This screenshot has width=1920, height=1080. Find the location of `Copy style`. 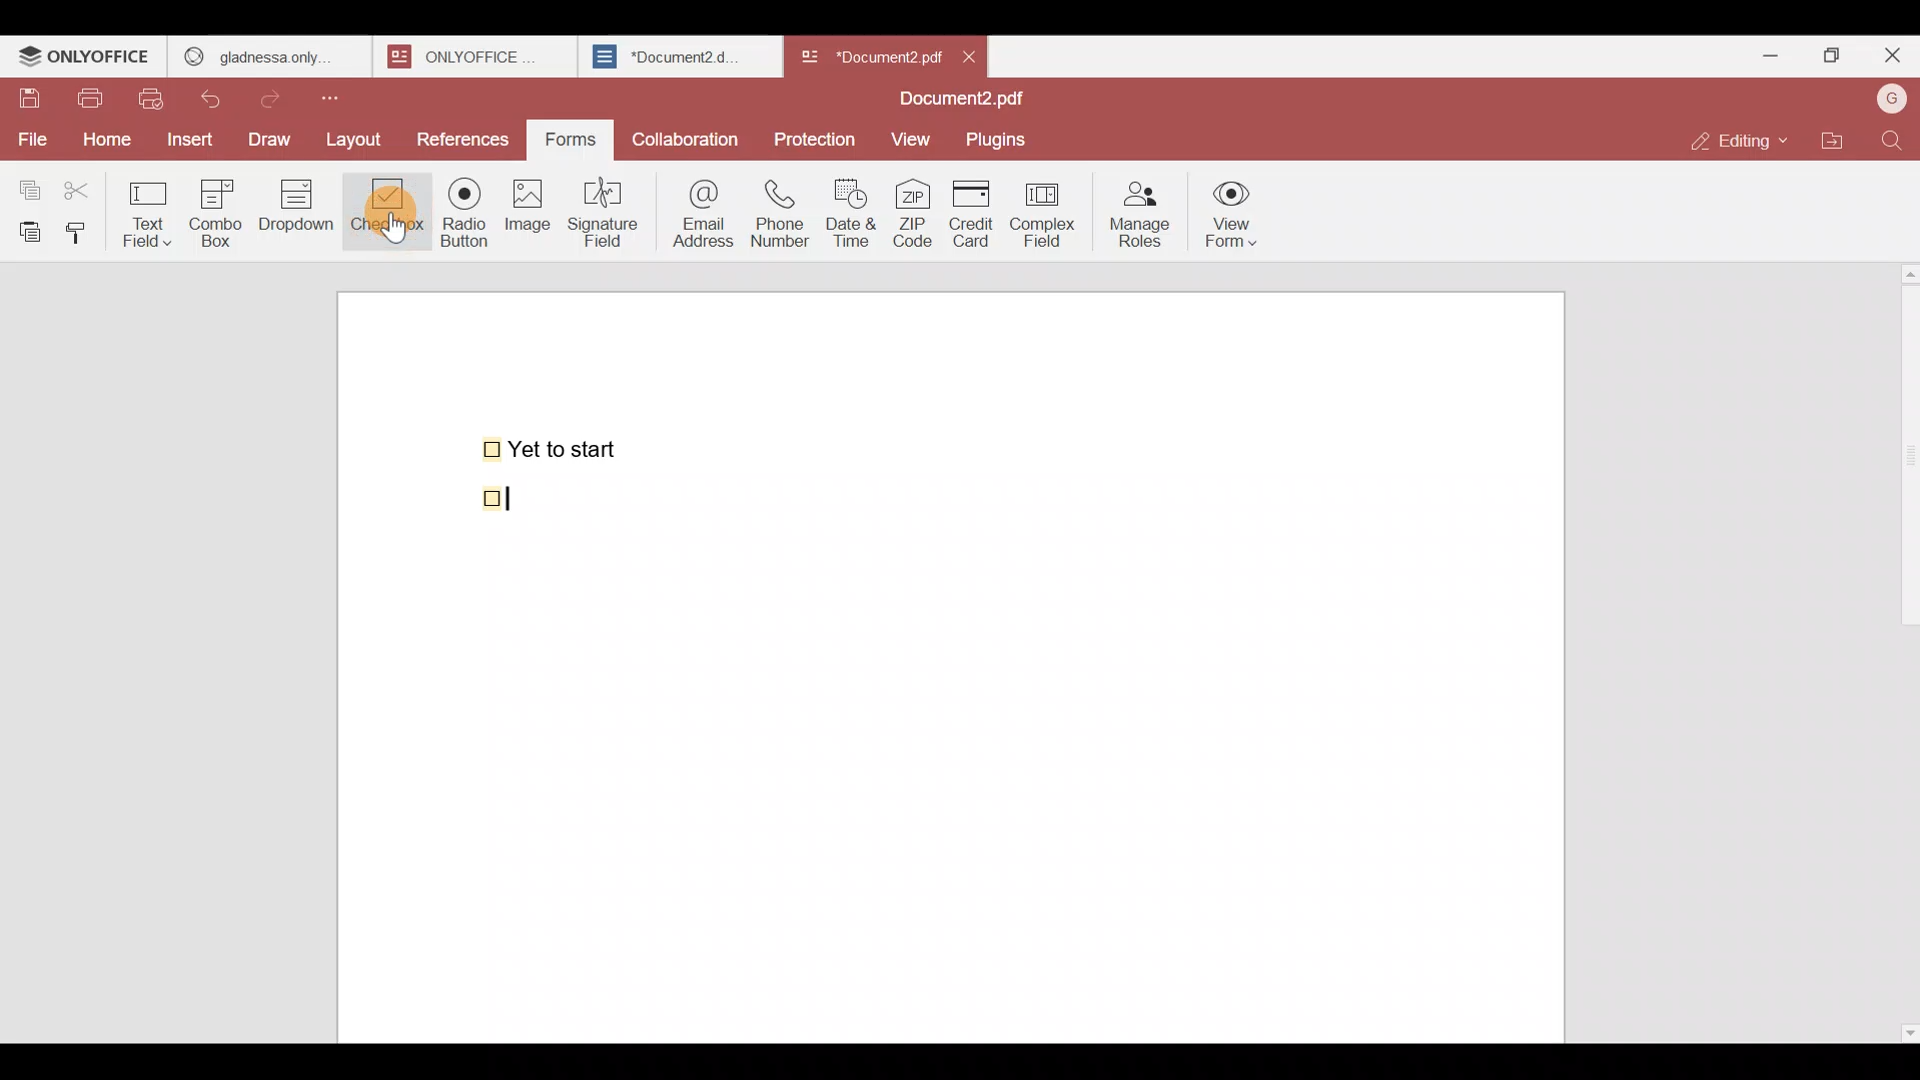

Copy style is located at coordinates (84, 228).